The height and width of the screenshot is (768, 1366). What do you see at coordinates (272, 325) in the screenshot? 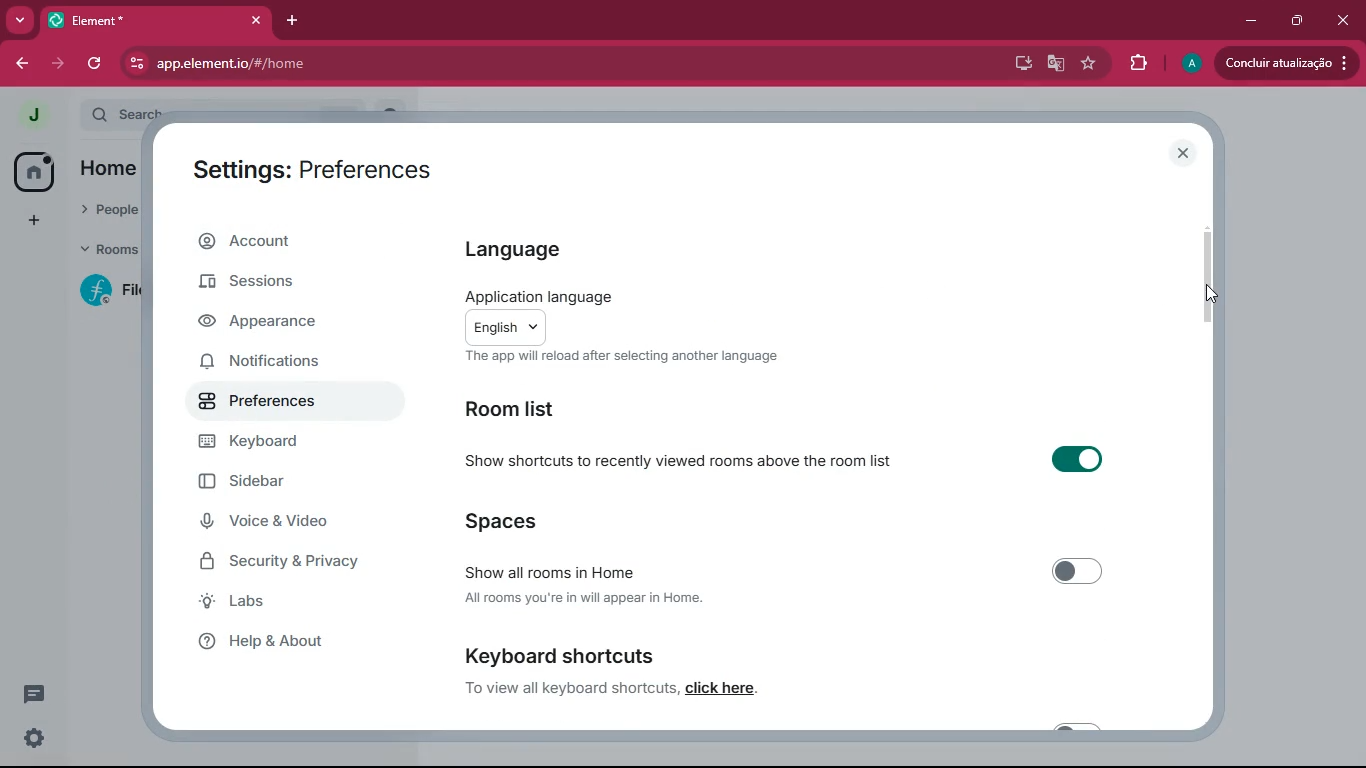
I see `appearance` at bounding box center [272, 325].